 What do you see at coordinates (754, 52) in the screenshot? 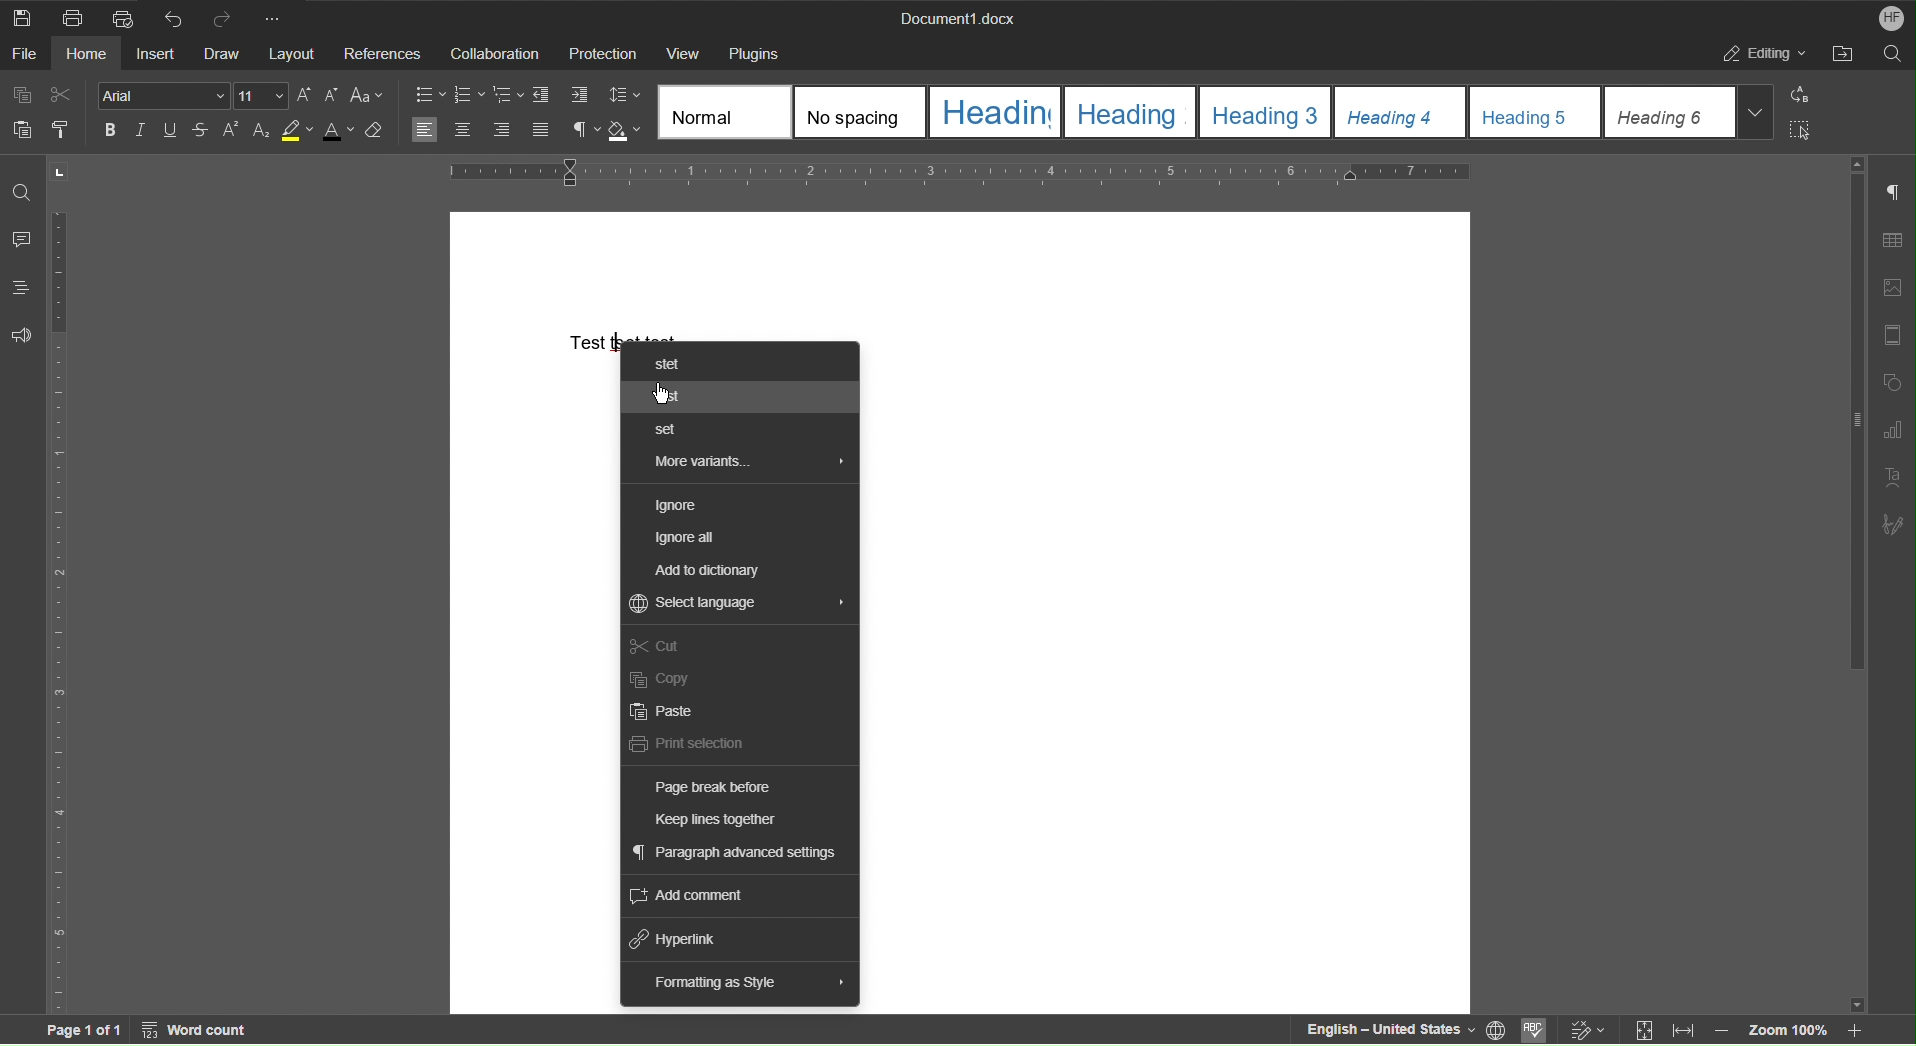
I see `Plugins` at bounding box center [754, 52].